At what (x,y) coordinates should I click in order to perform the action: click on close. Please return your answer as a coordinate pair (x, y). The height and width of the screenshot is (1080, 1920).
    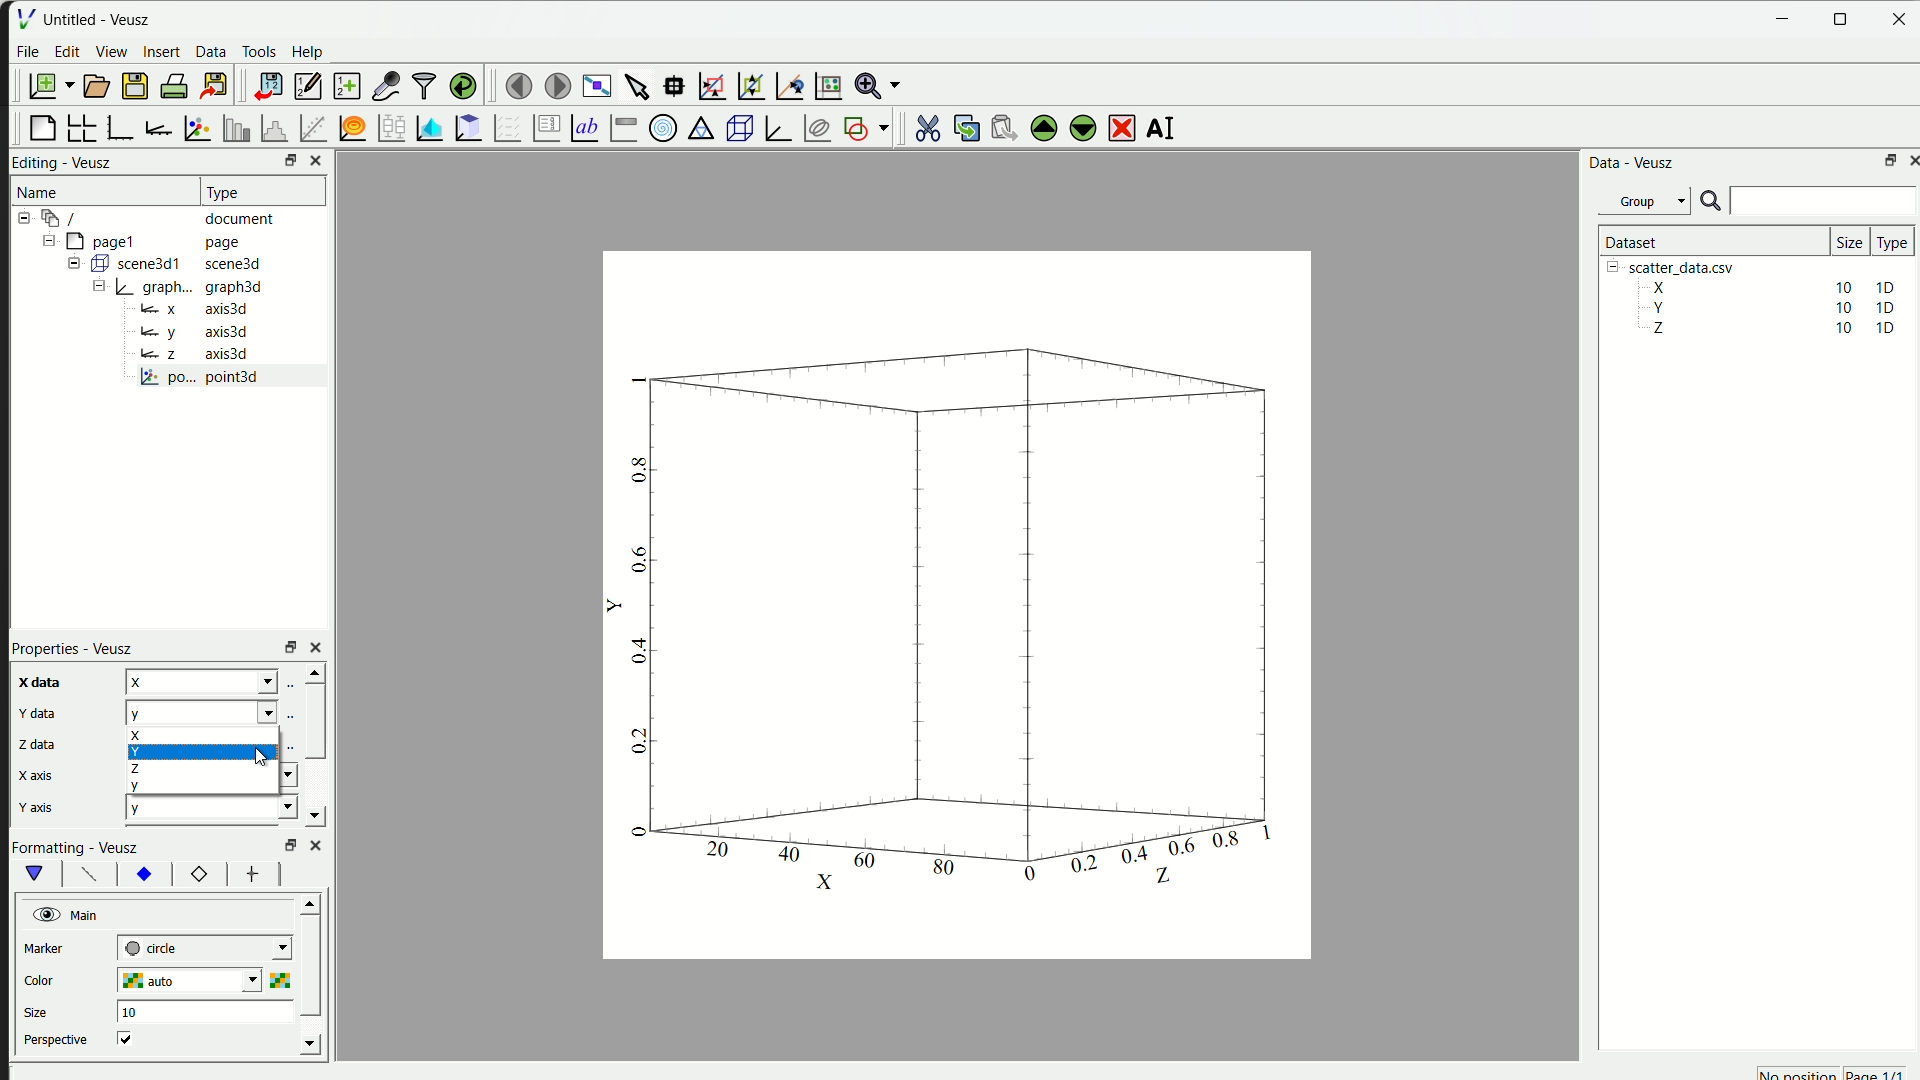
    Looking at the image, I should click on (1910, 159).